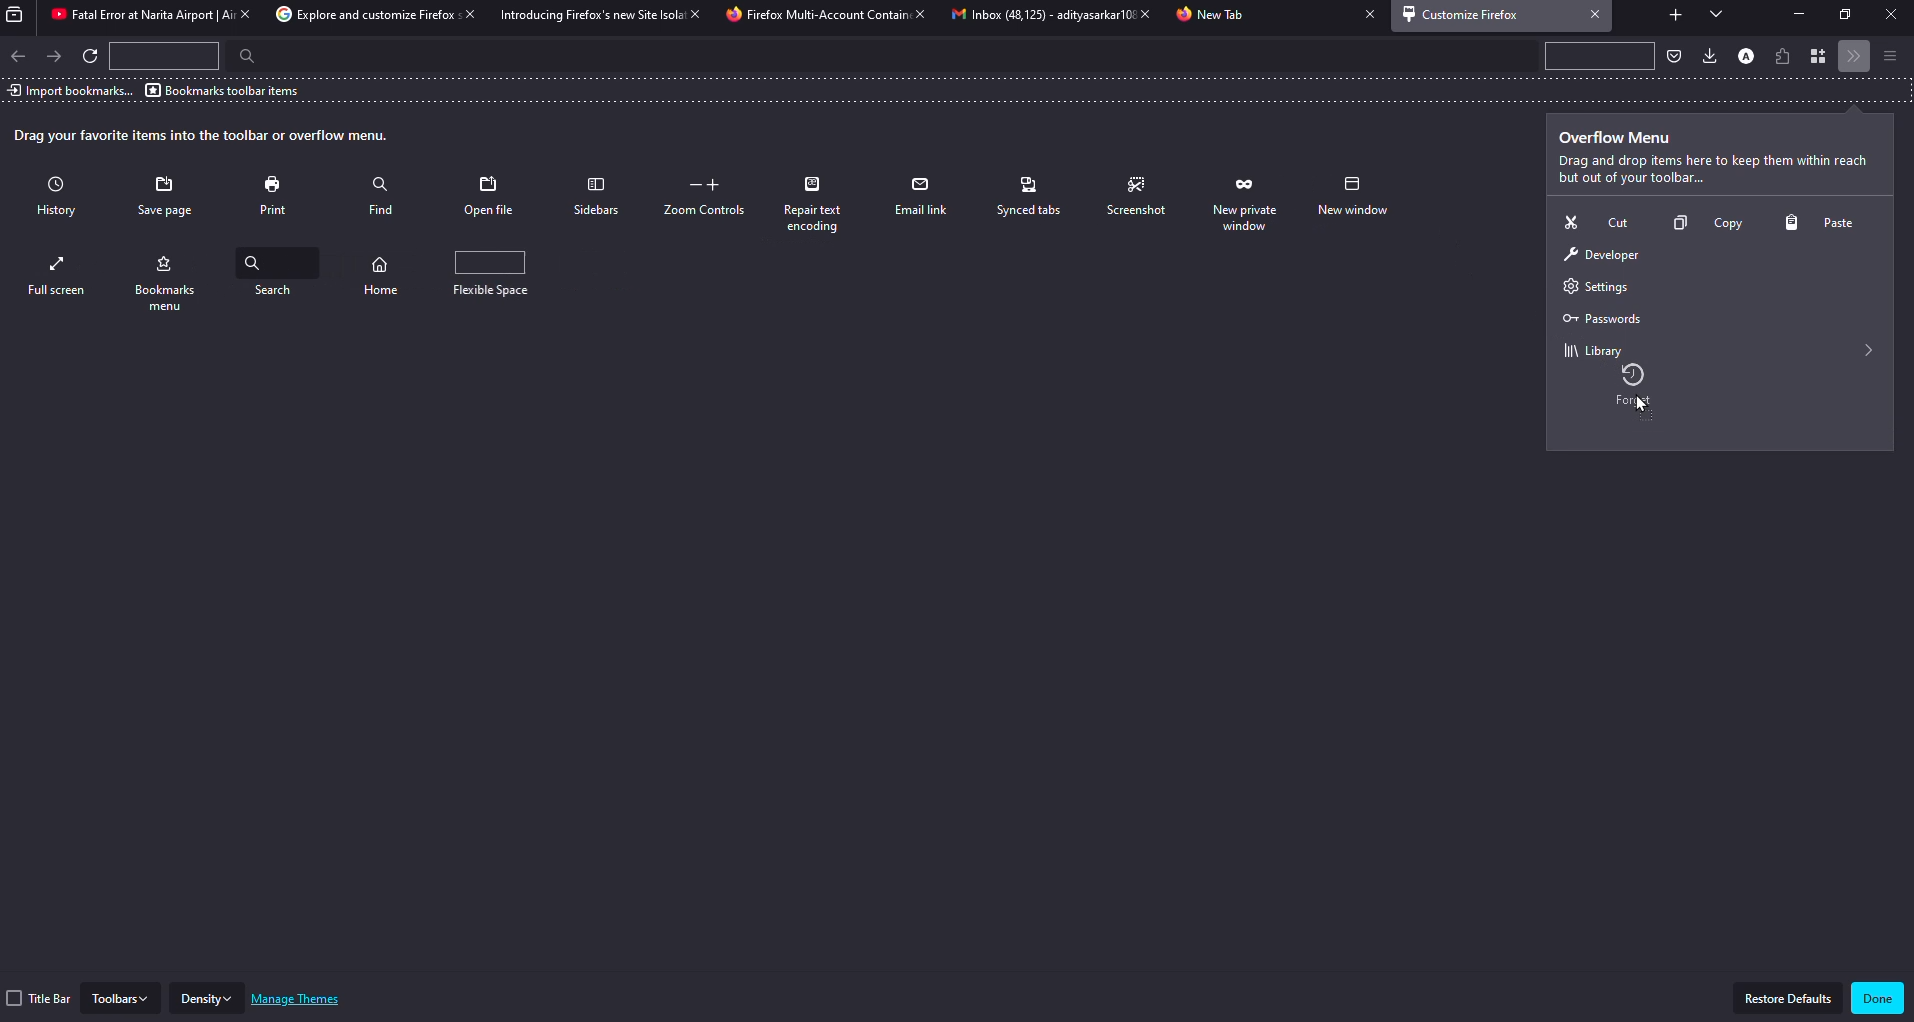 The height and width of the screenshot is (1022, 1914). Describe the element at coordinates (132, 16) in the screenshot. I see `tab` at that location.